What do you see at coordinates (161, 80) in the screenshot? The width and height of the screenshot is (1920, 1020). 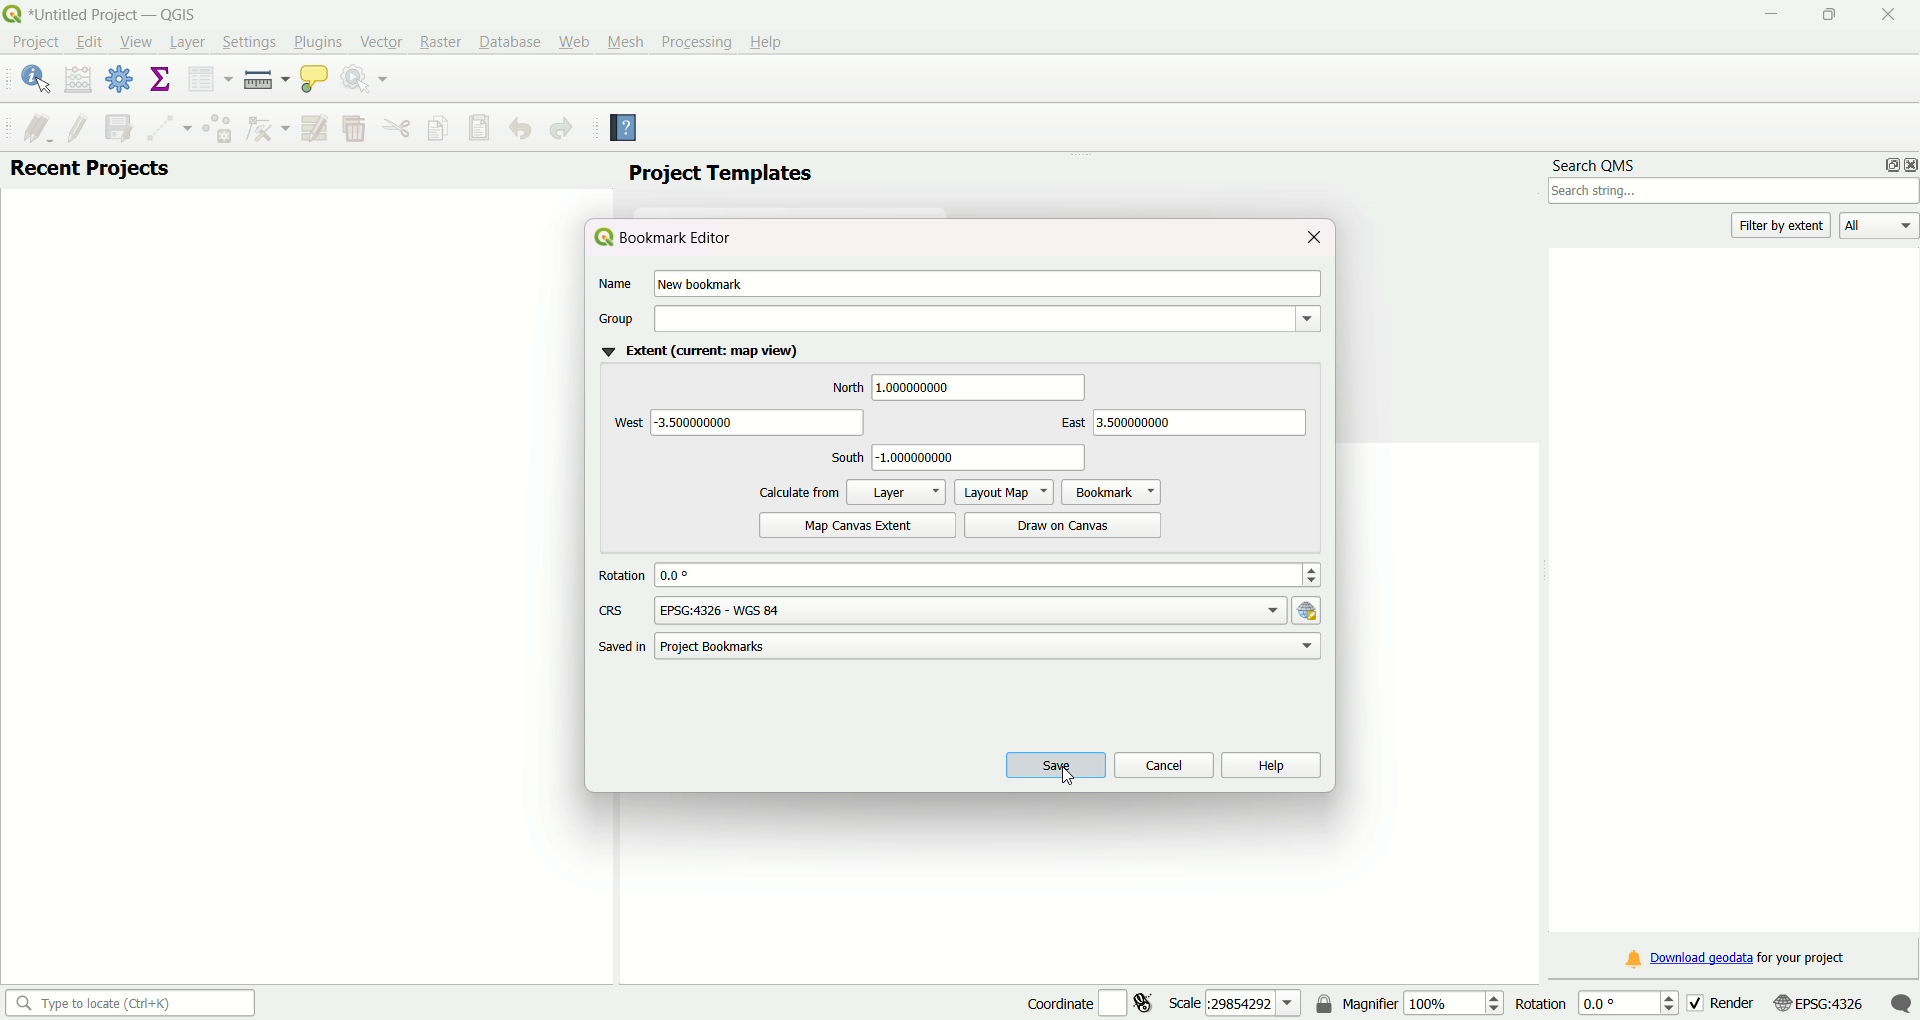 I see `show statistical summary` at bounding box center [161, 80].